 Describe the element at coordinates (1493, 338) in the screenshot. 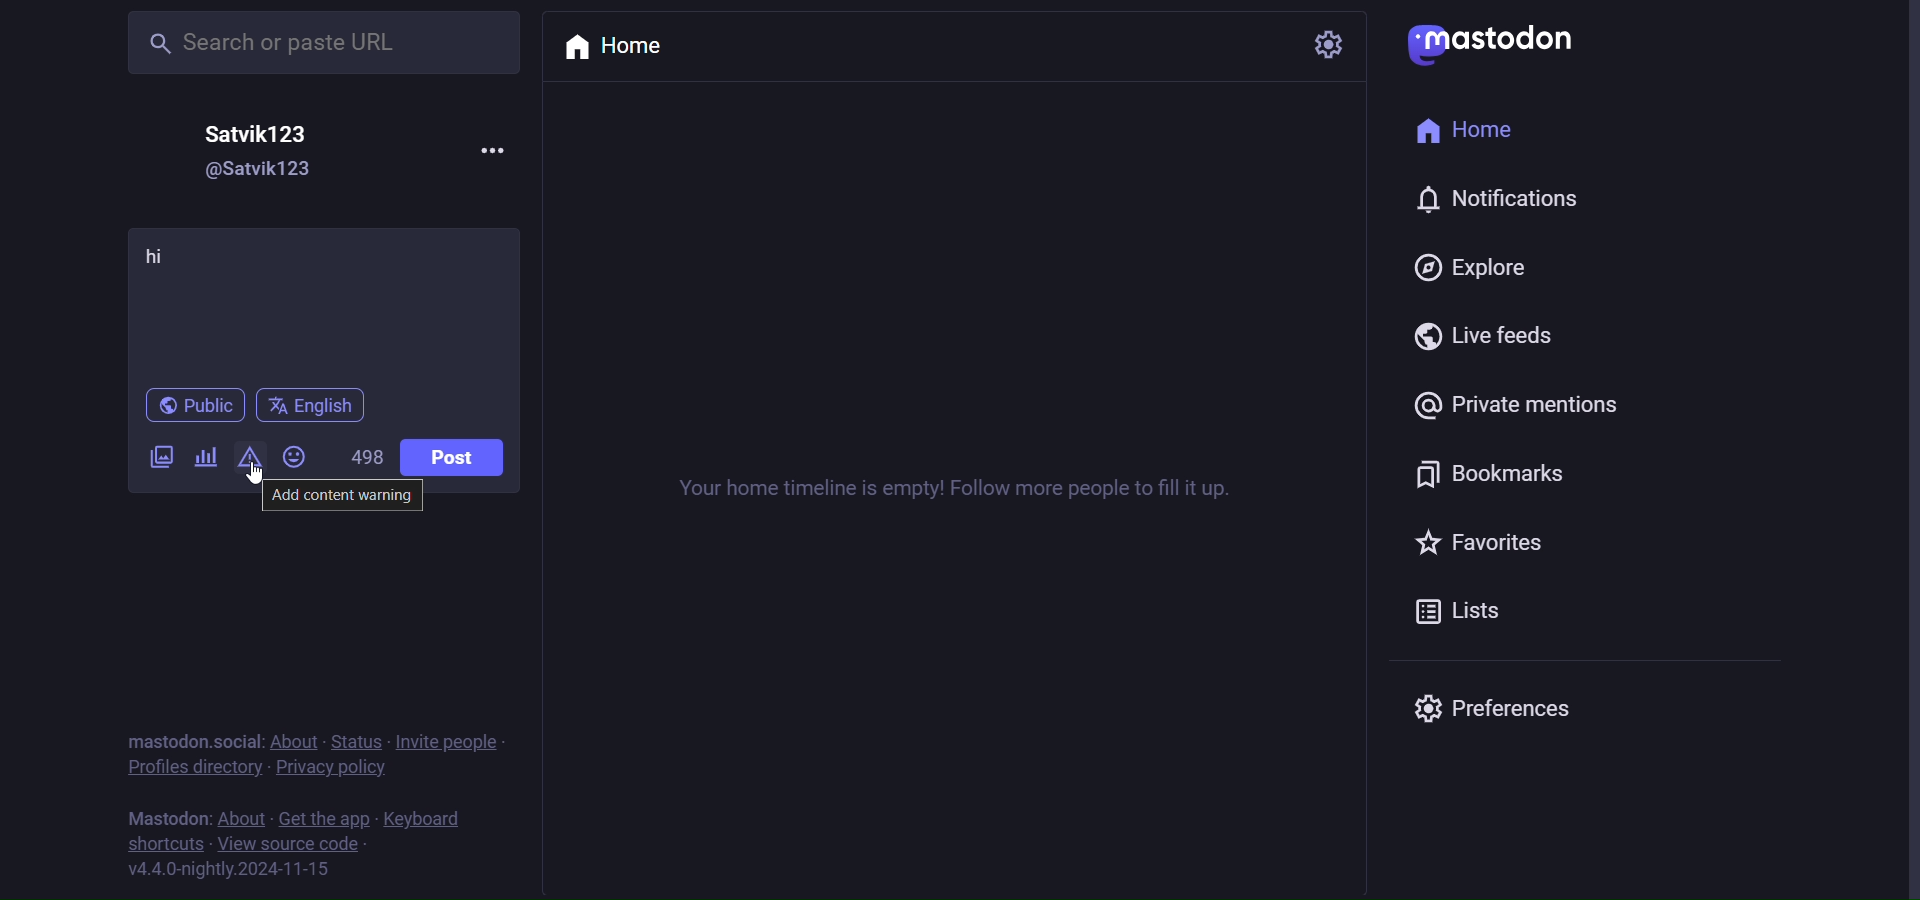

I see `live feed` at that location.